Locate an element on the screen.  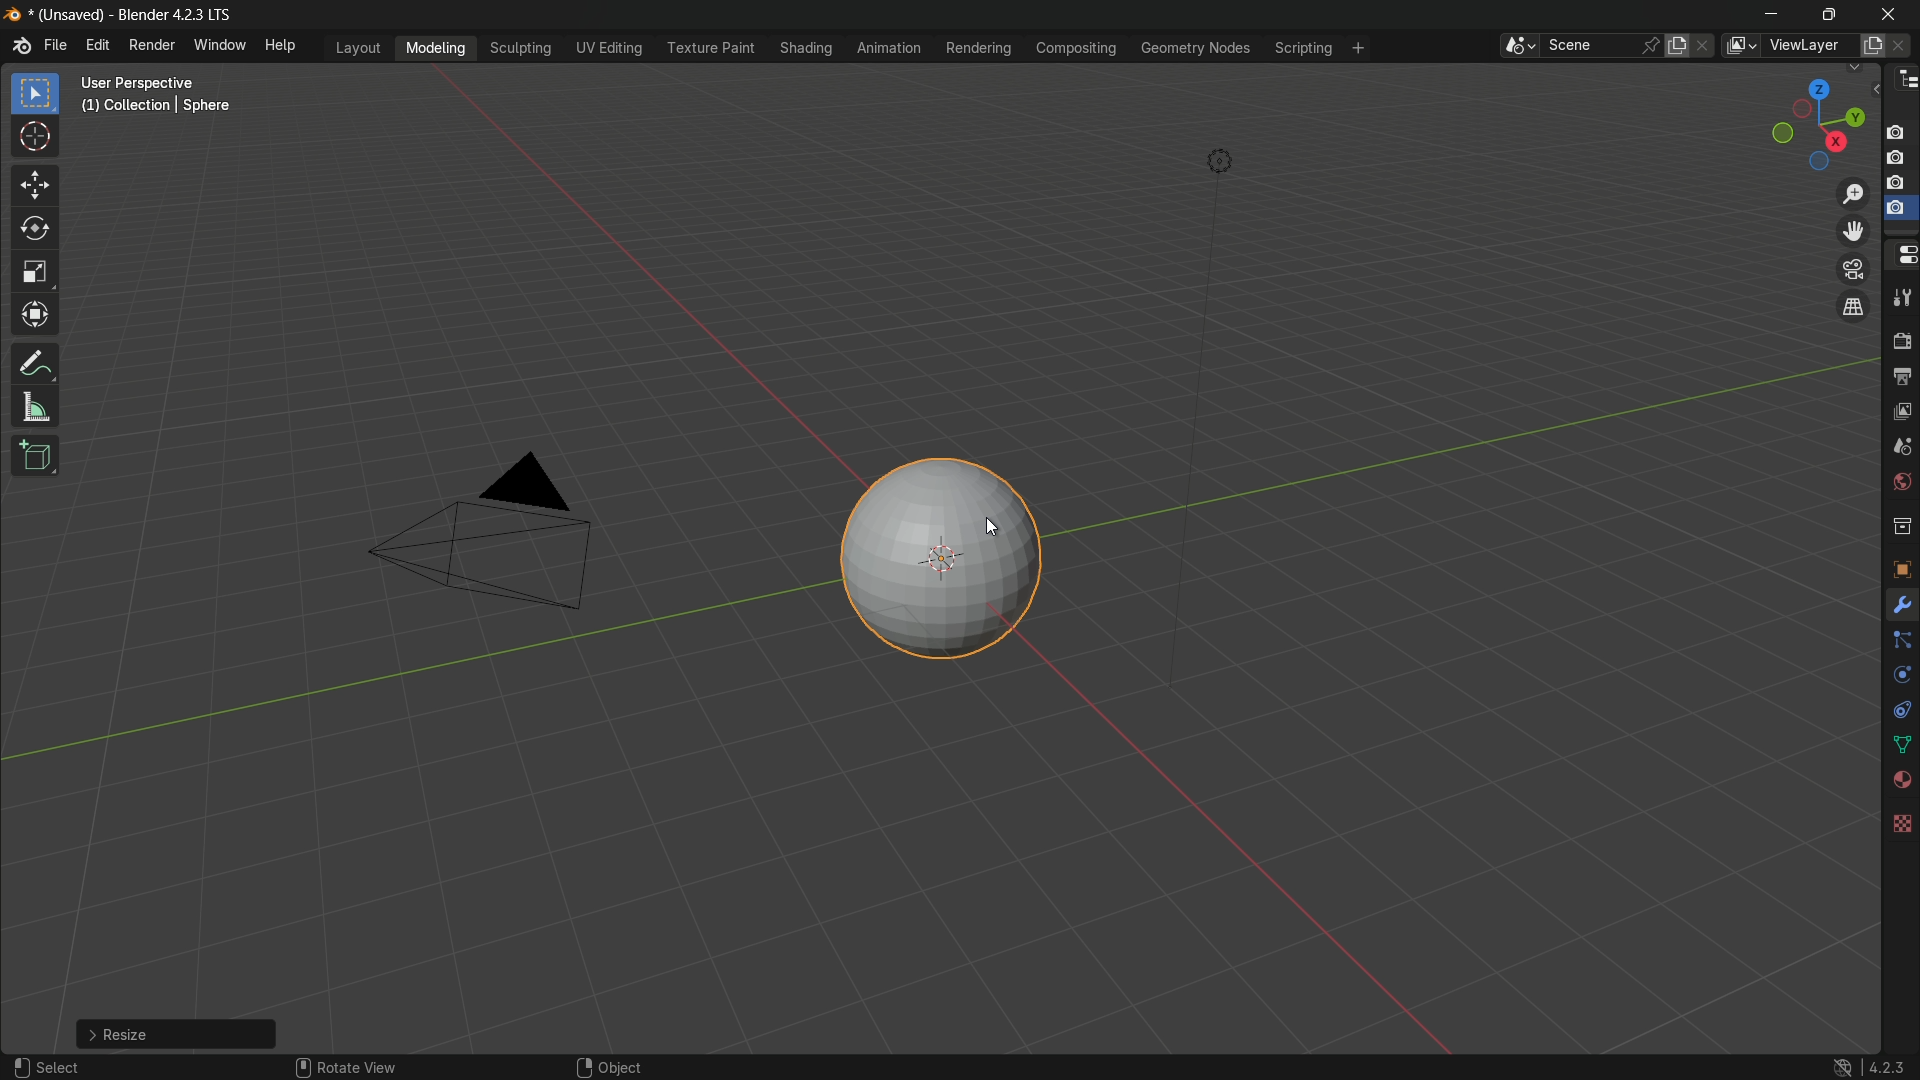
switch current view is located at coordinates (1857, 308).